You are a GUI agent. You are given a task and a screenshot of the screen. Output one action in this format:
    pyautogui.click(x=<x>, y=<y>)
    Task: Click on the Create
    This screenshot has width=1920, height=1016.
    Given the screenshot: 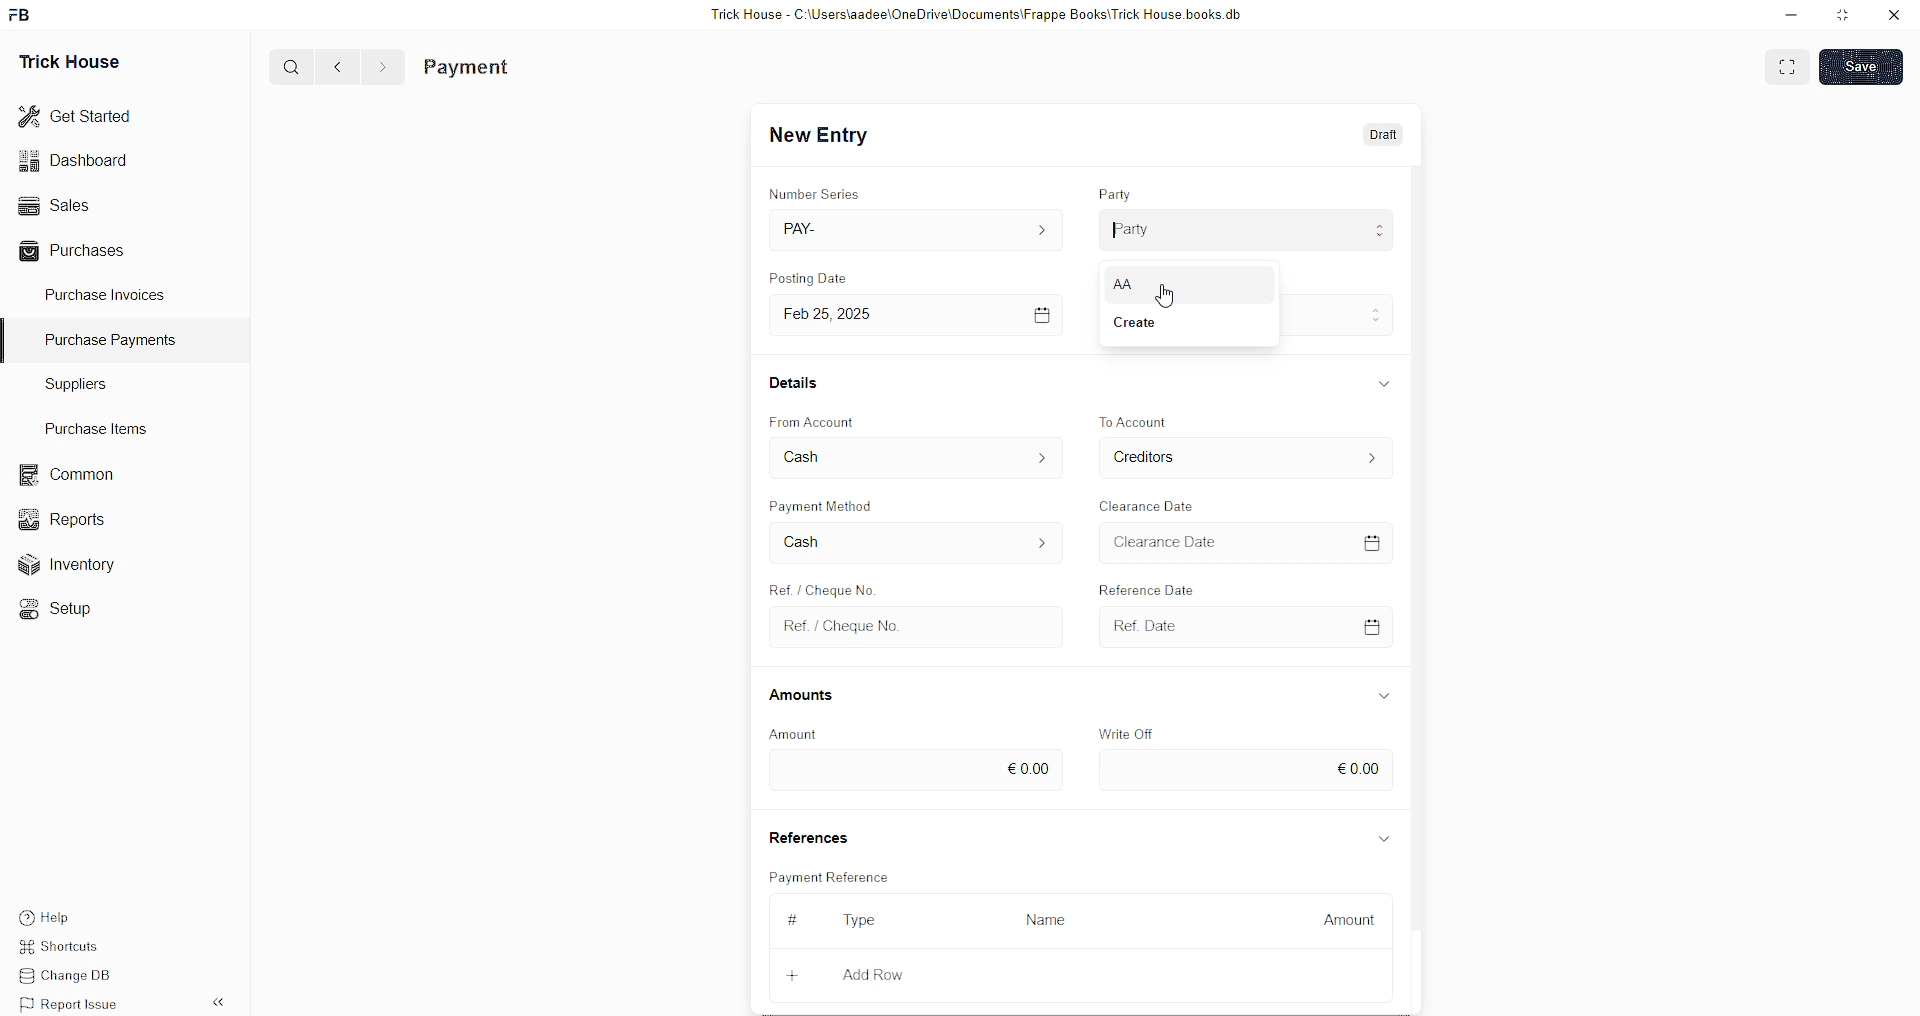 What is the action you would take?
    pyautogui.click(x=1142, y=321)
    